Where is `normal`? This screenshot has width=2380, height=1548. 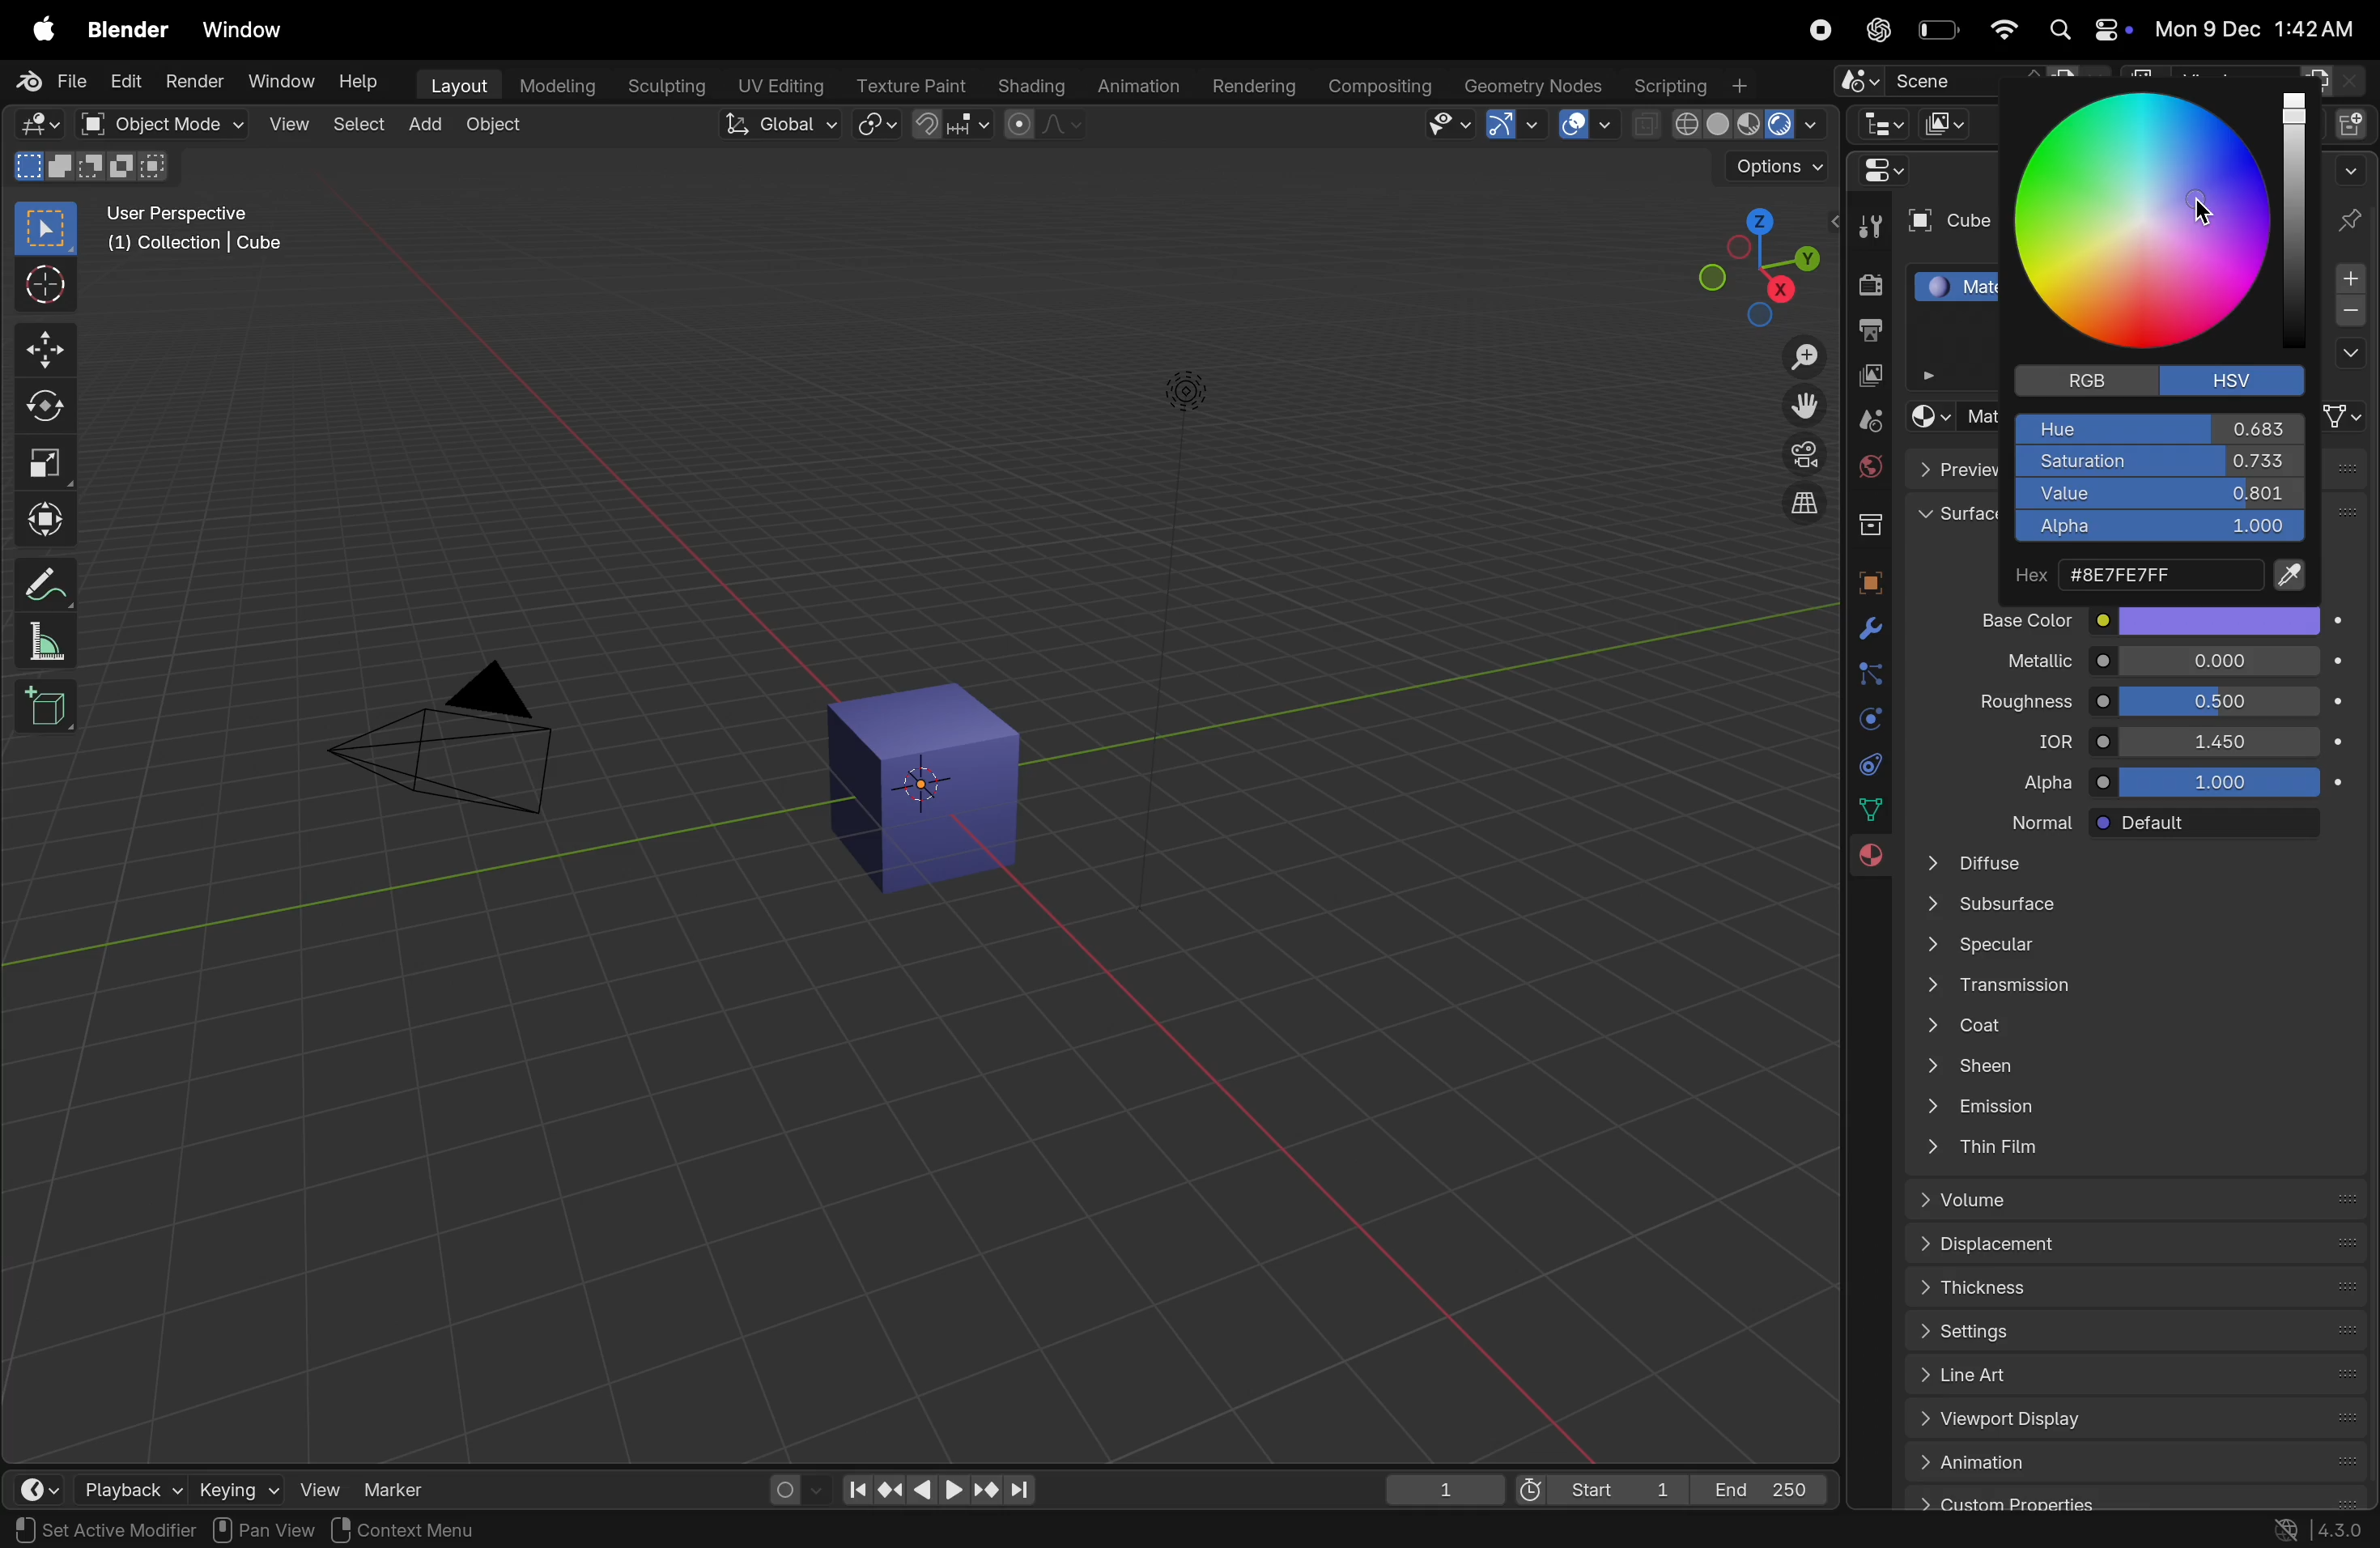
normal is located at coordinates (2022, 820).